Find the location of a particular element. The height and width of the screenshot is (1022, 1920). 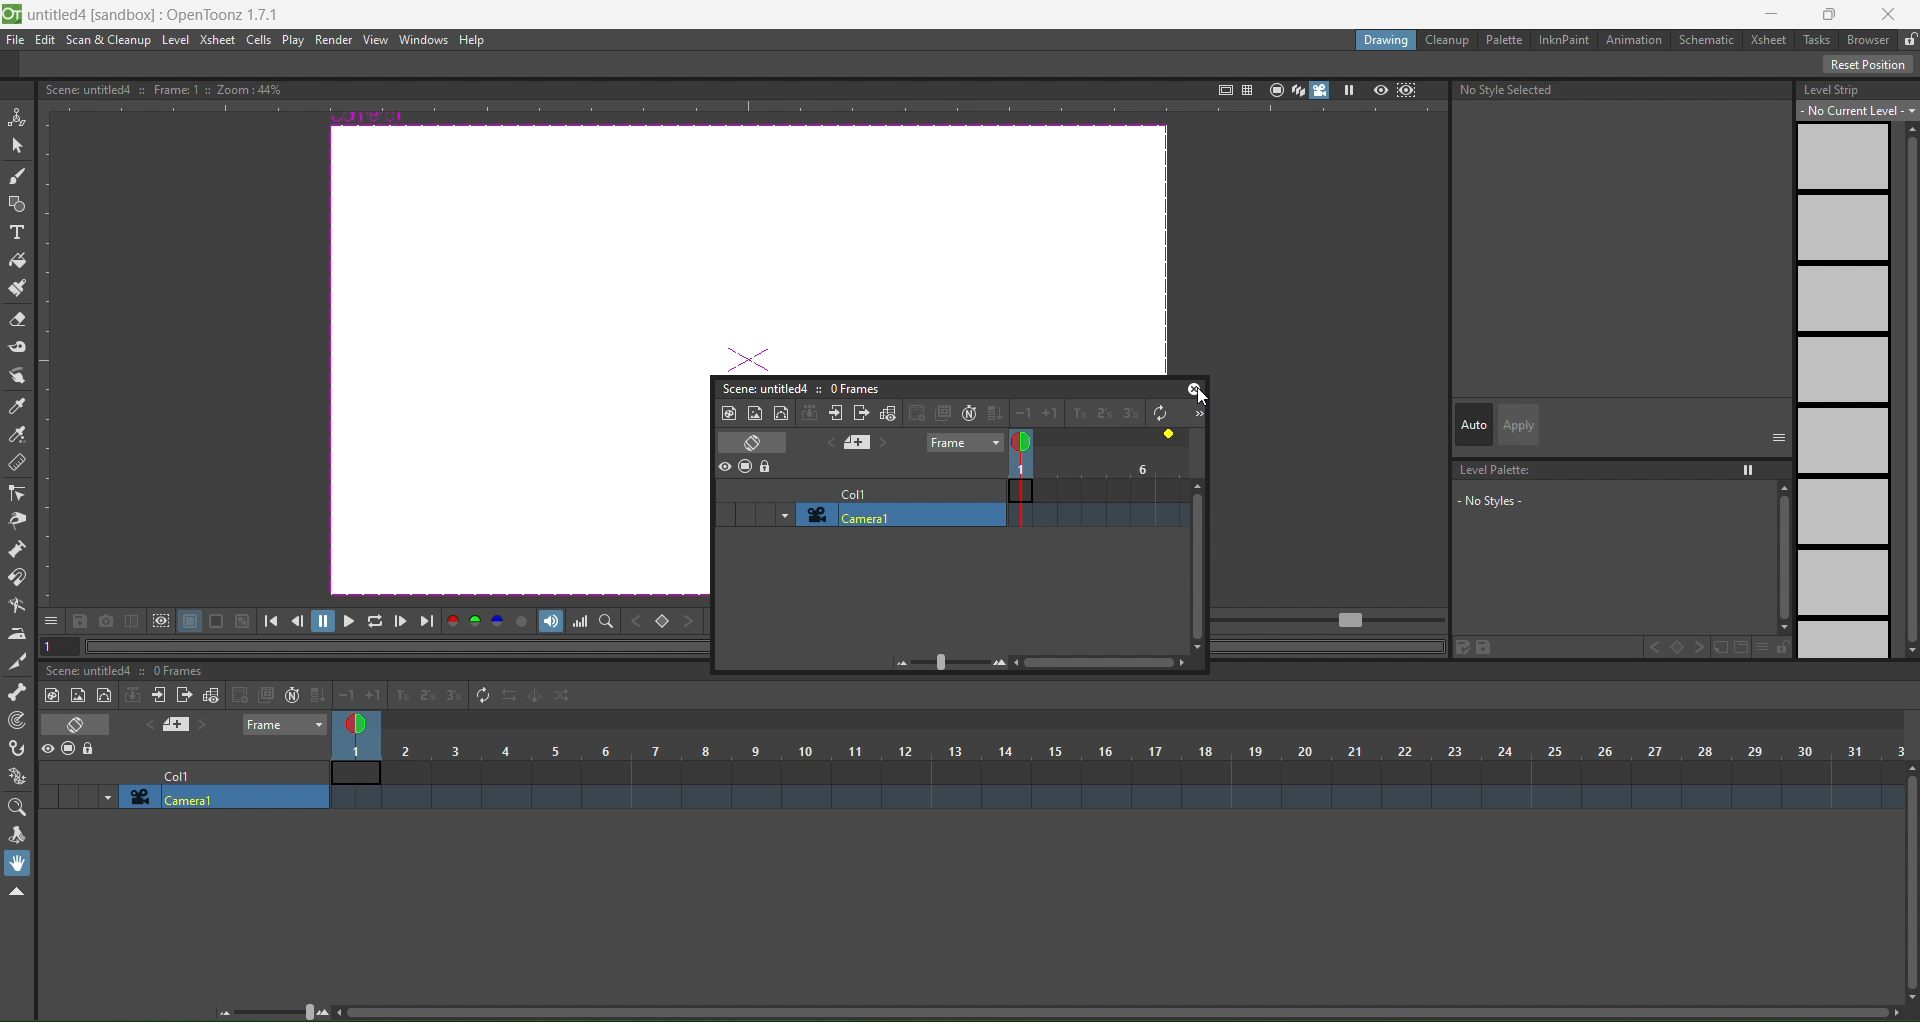

 is located at coordinates (1161, 412).